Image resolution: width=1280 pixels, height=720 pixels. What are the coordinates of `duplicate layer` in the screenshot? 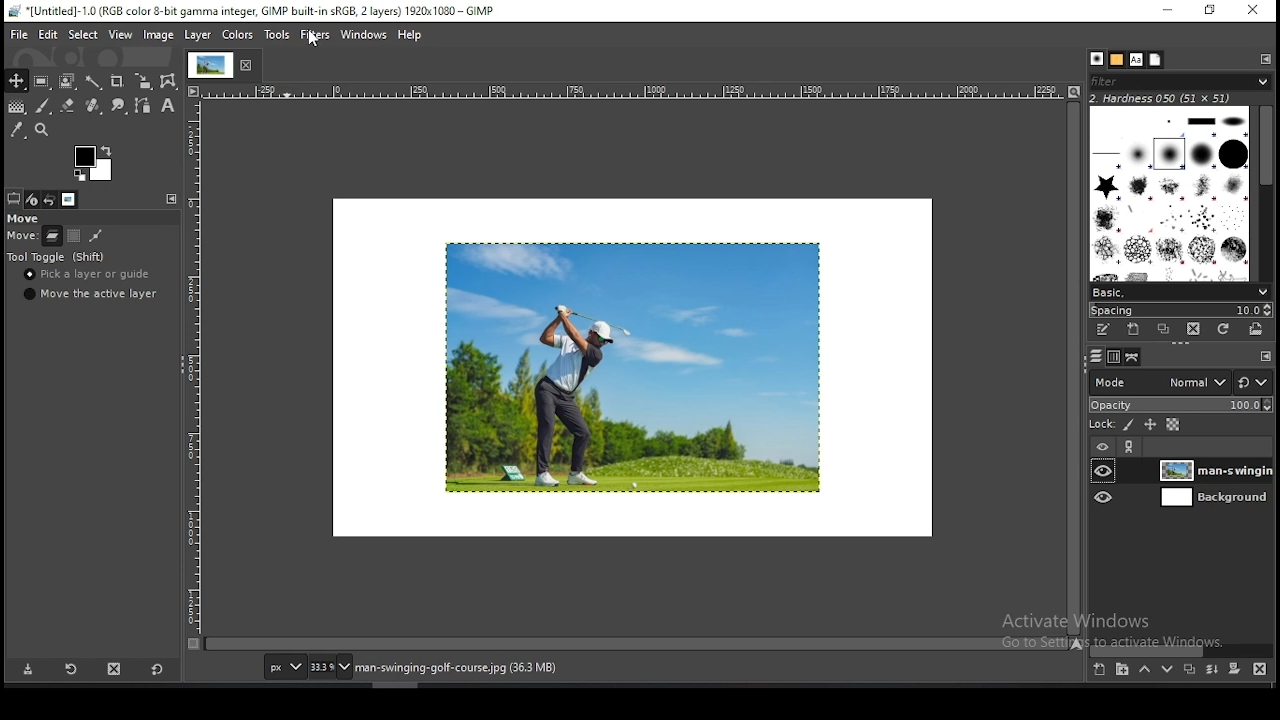 It's located at (1190, 668).